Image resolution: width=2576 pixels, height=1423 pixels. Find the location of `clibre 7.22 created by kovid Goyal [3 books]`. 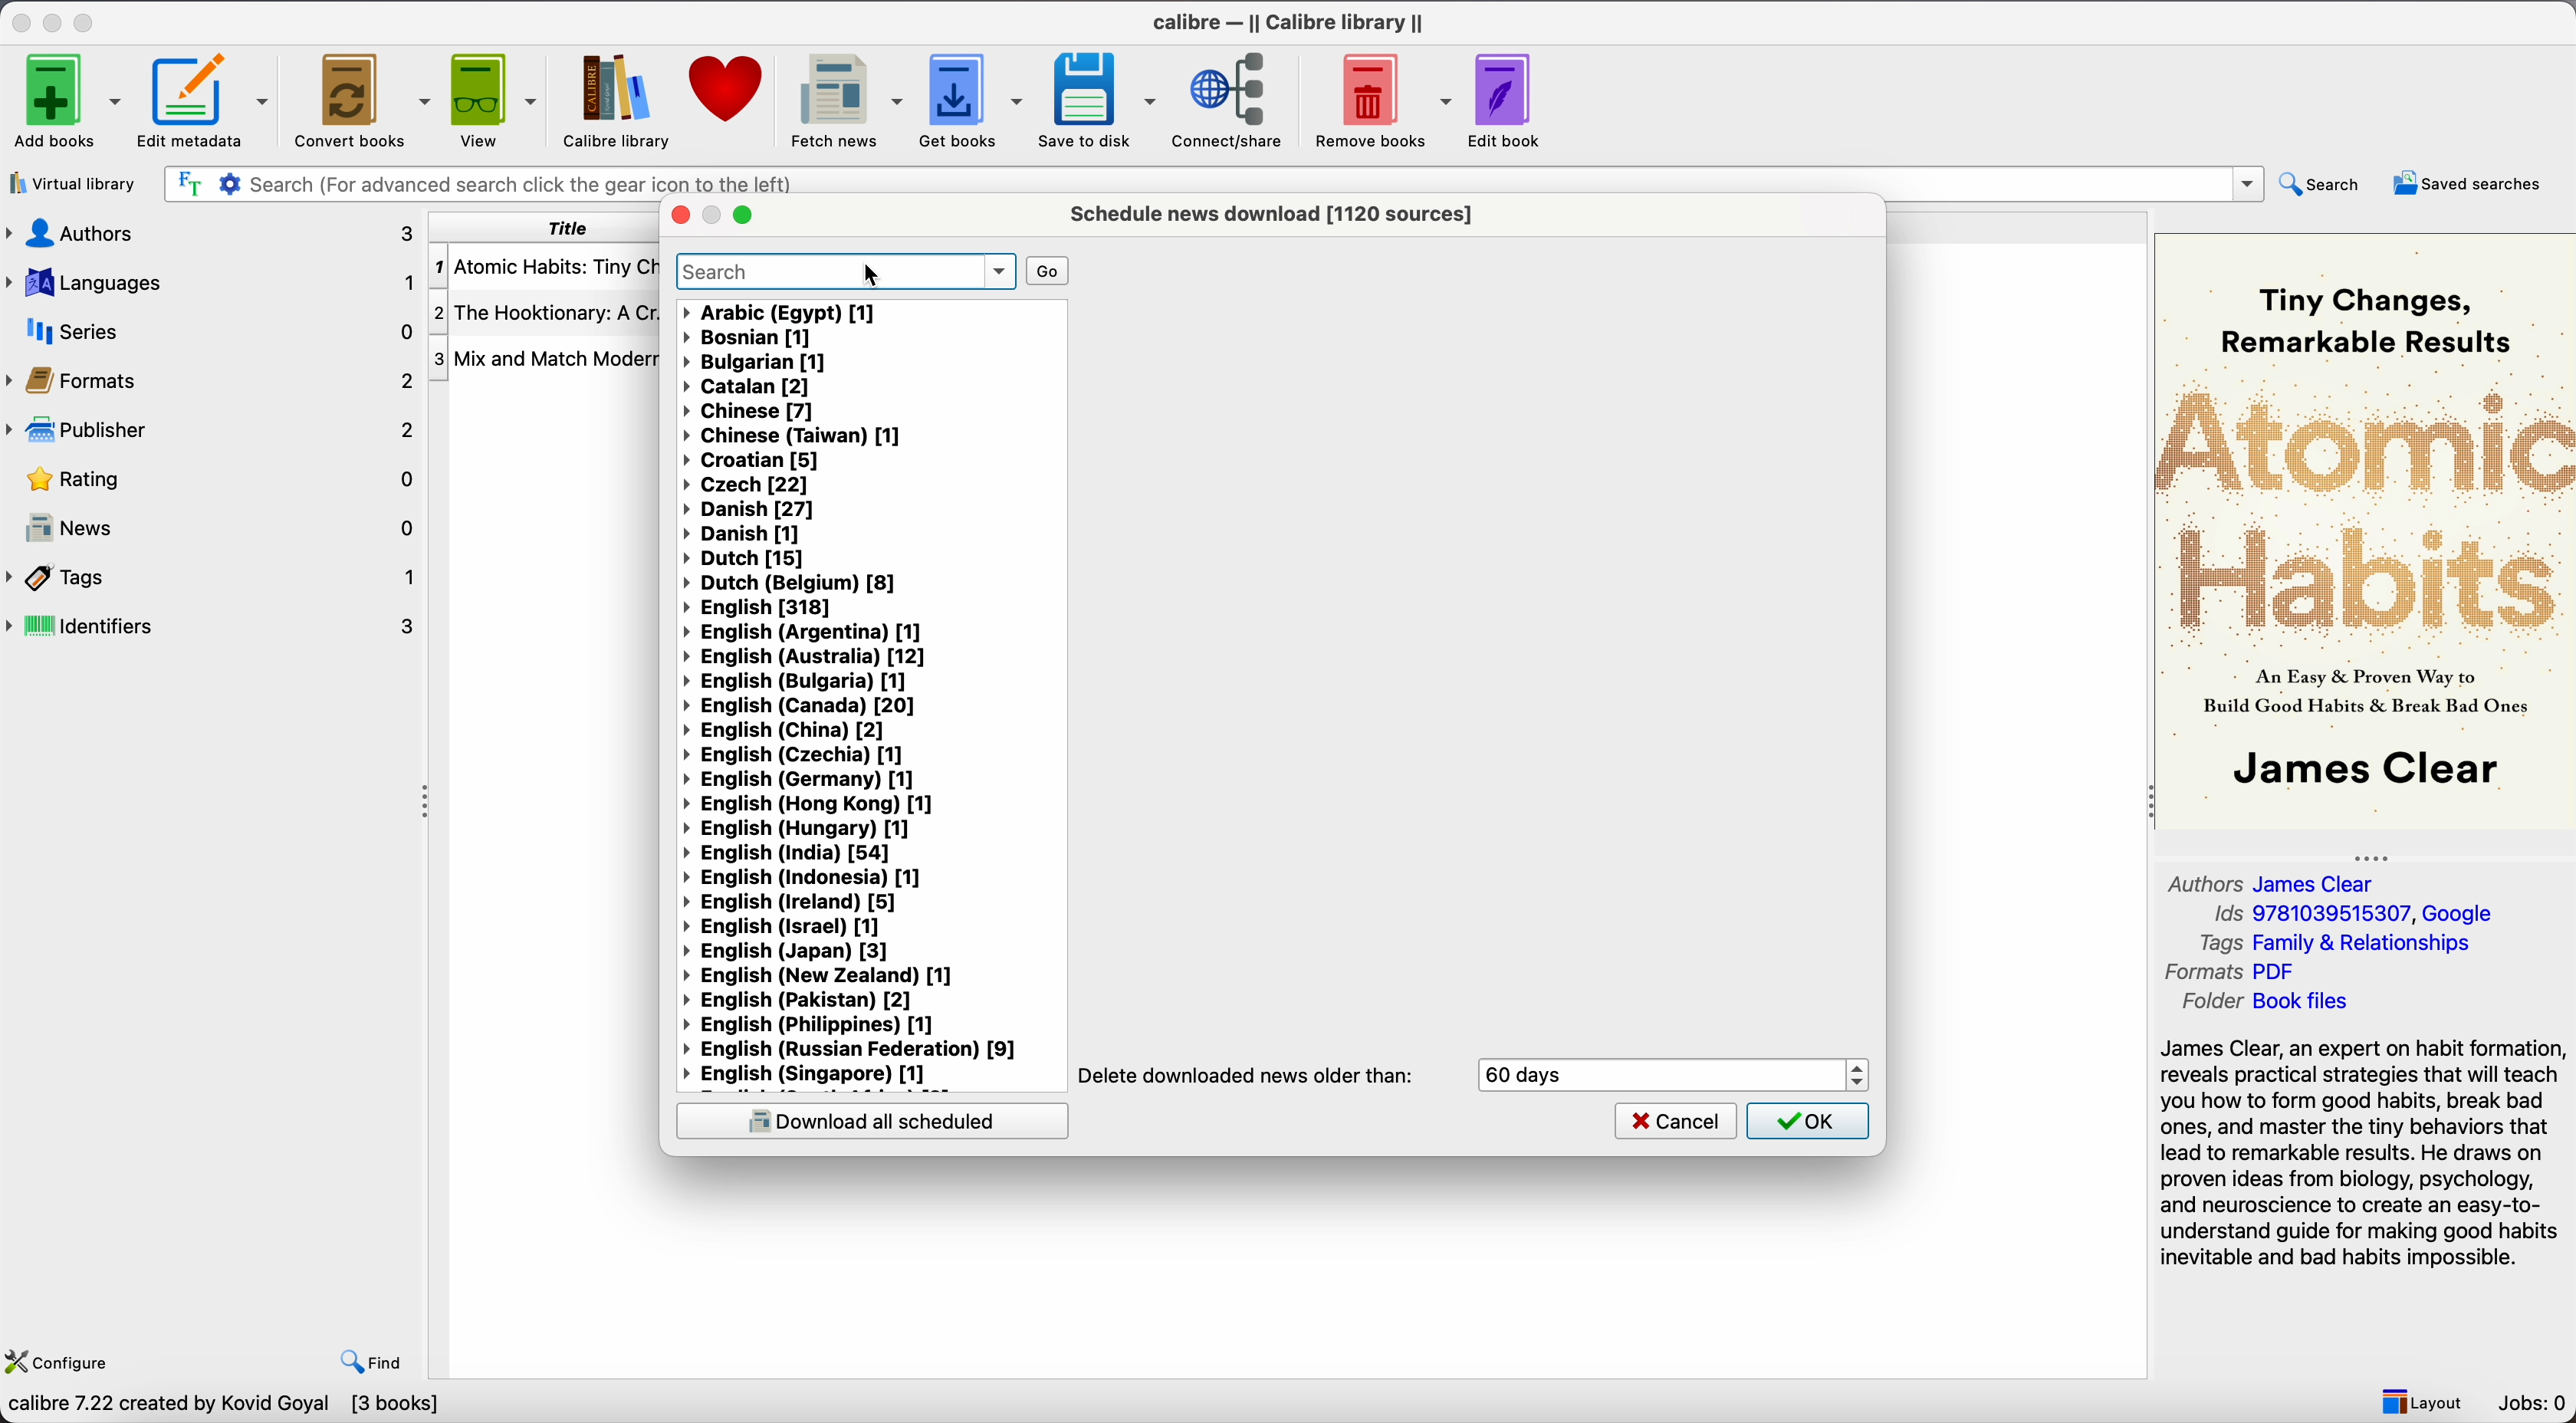

clibre 7.22 created by kovid Goyal [3 books] is located at coordinates (222, 1407).